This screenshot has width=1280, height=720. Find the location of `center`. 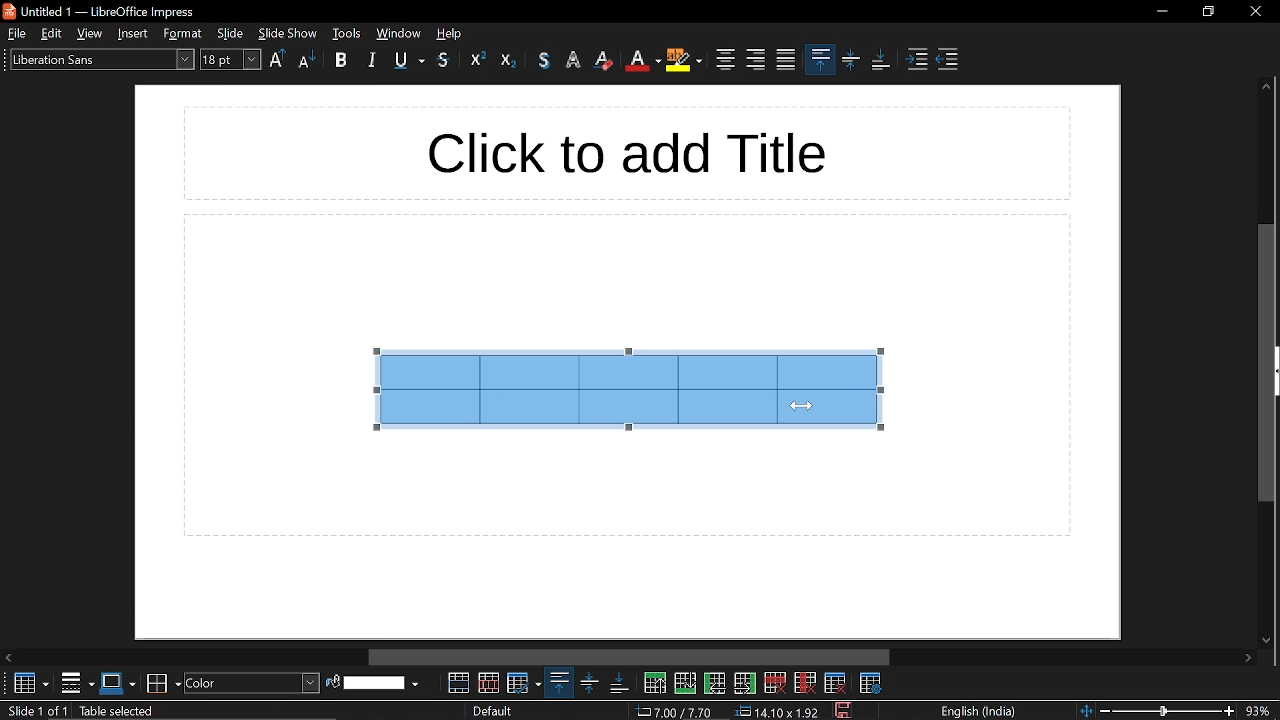

center is located at coordinates (724, 57).